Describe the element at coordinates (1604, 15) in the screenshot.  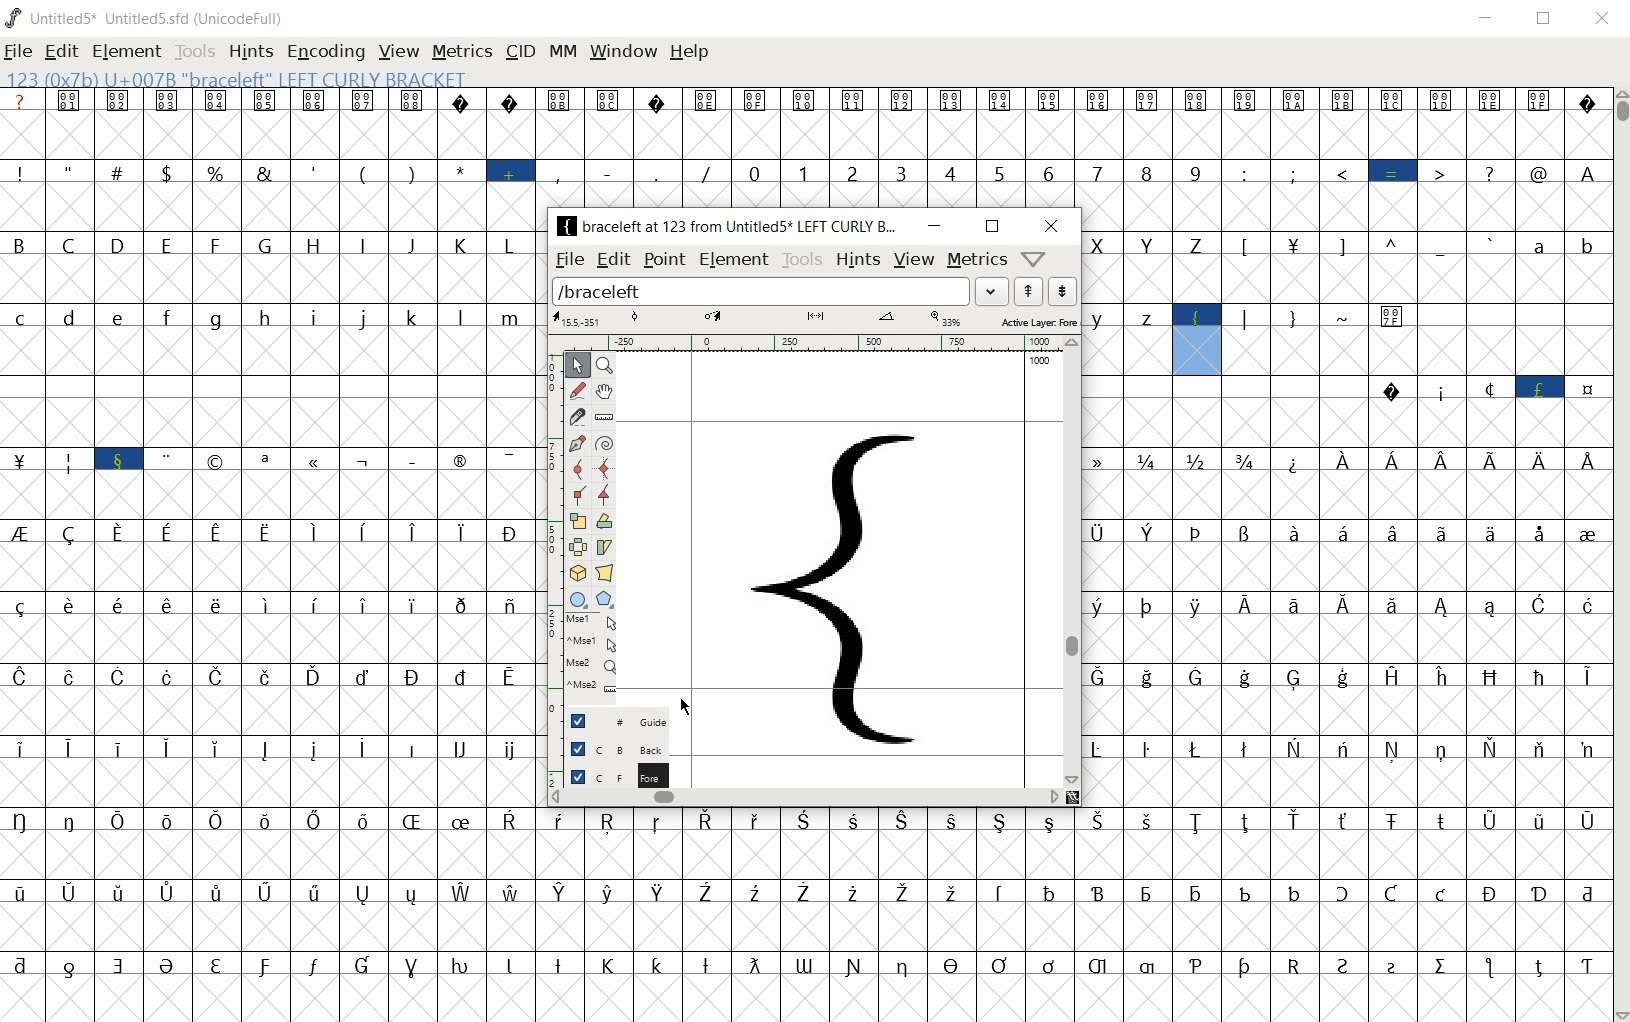
I see `close` at that location.